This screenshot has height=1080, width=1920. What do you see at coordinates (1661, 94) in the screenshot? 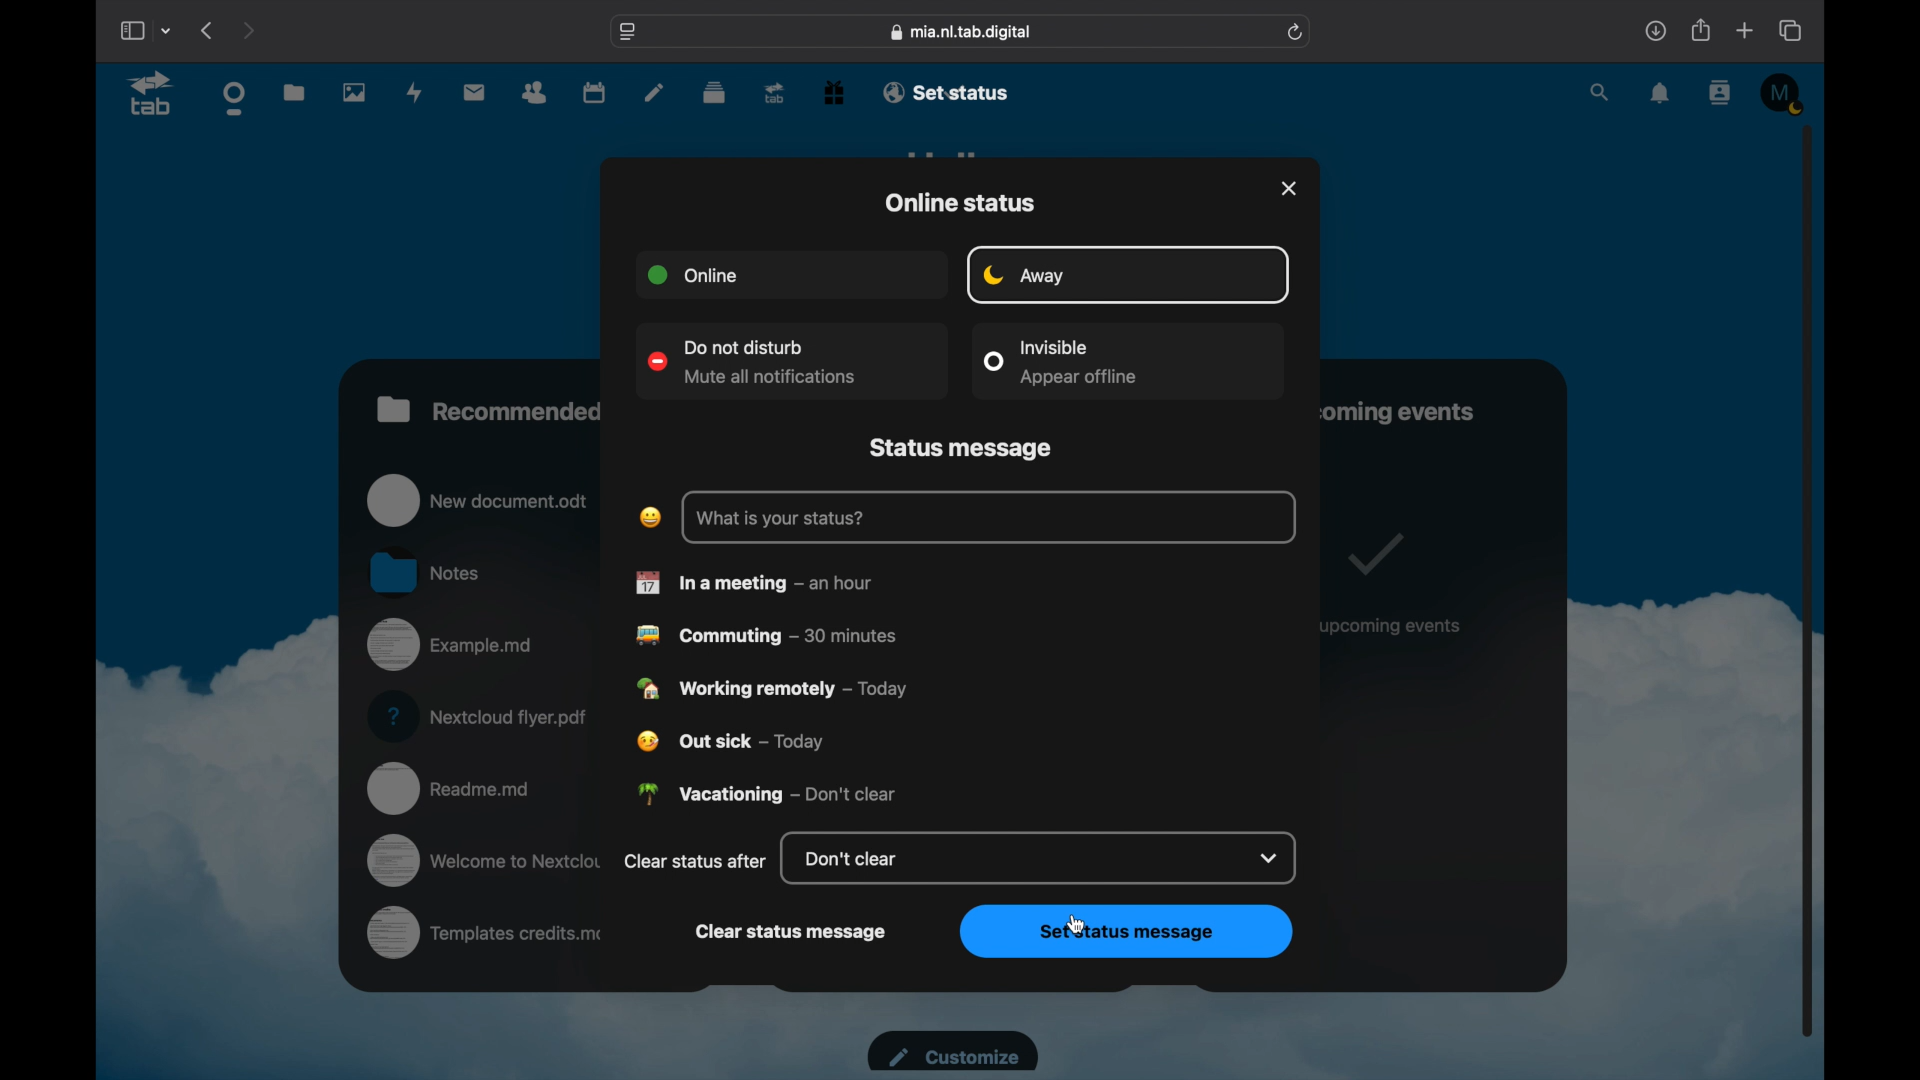
I see `notifications` at bounding box center [1661, 94].